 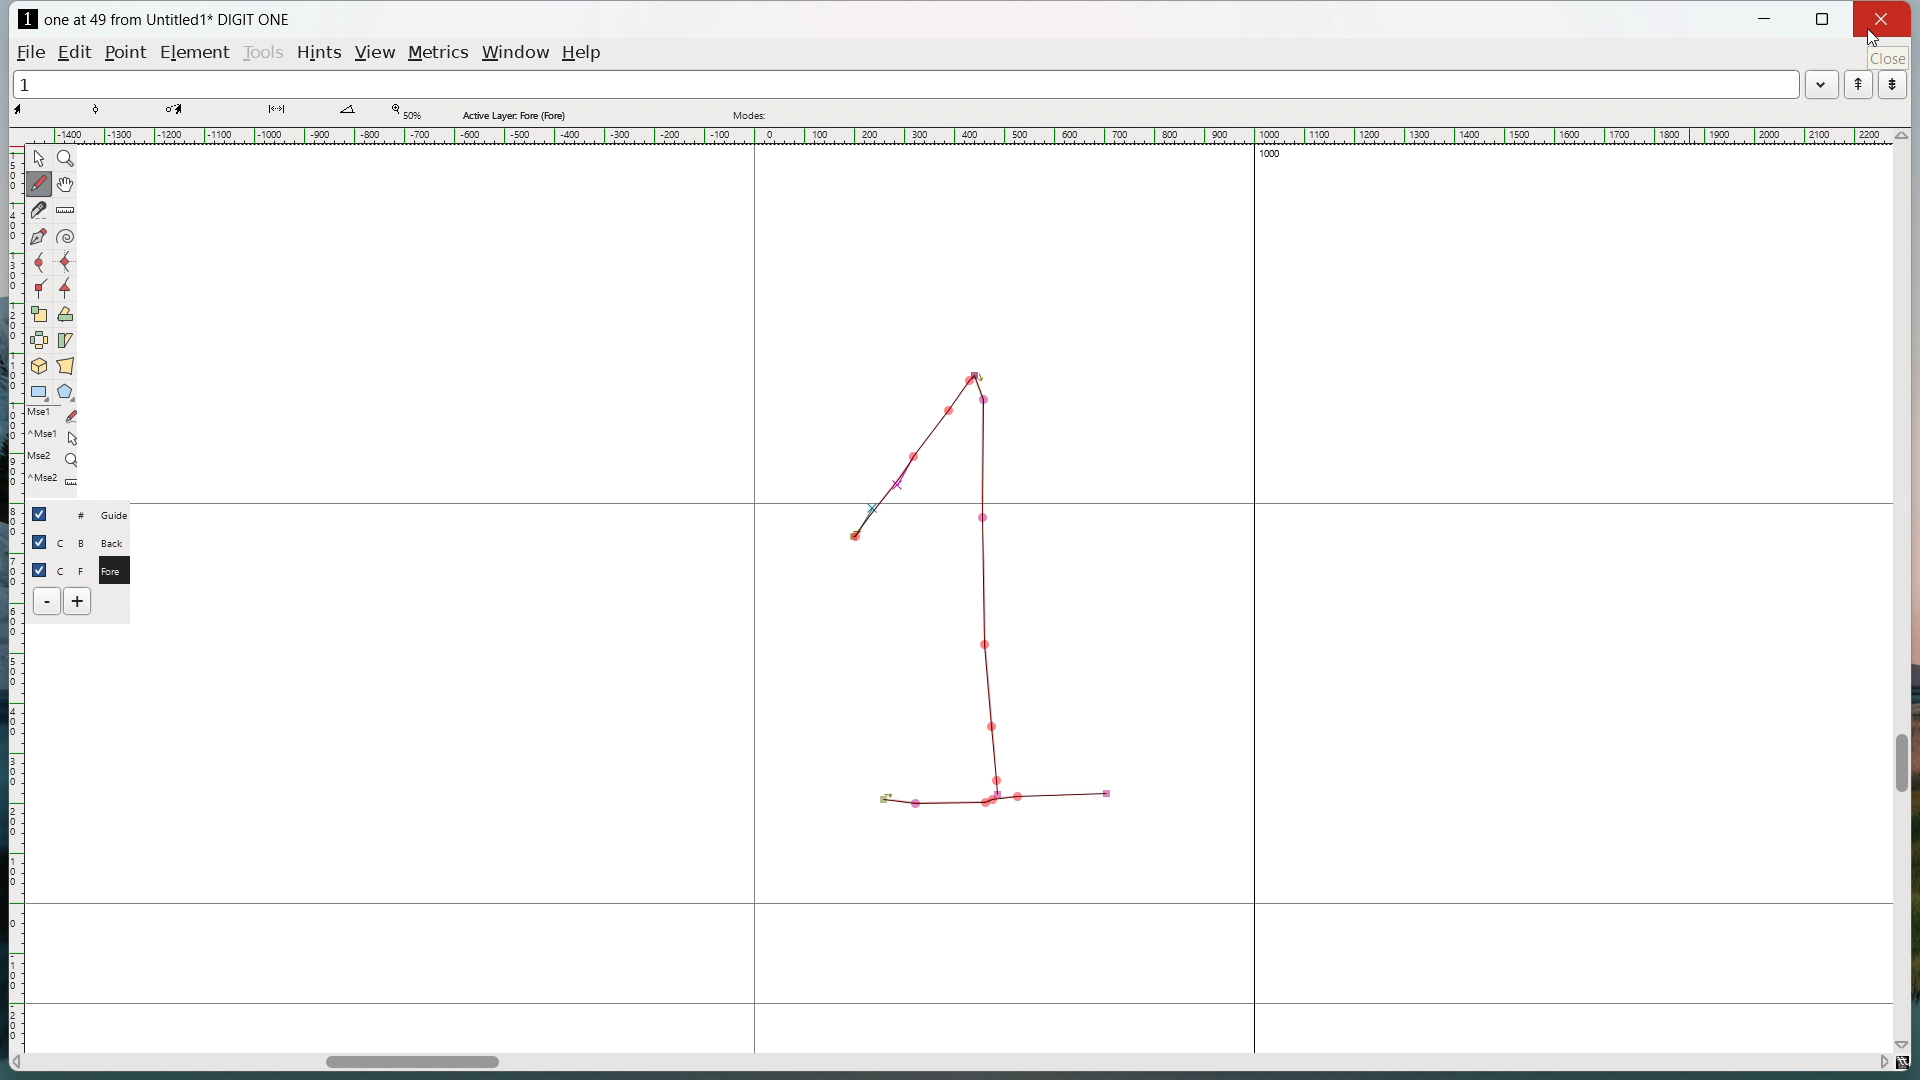 I want to click on file, so click(x=31, y=51).